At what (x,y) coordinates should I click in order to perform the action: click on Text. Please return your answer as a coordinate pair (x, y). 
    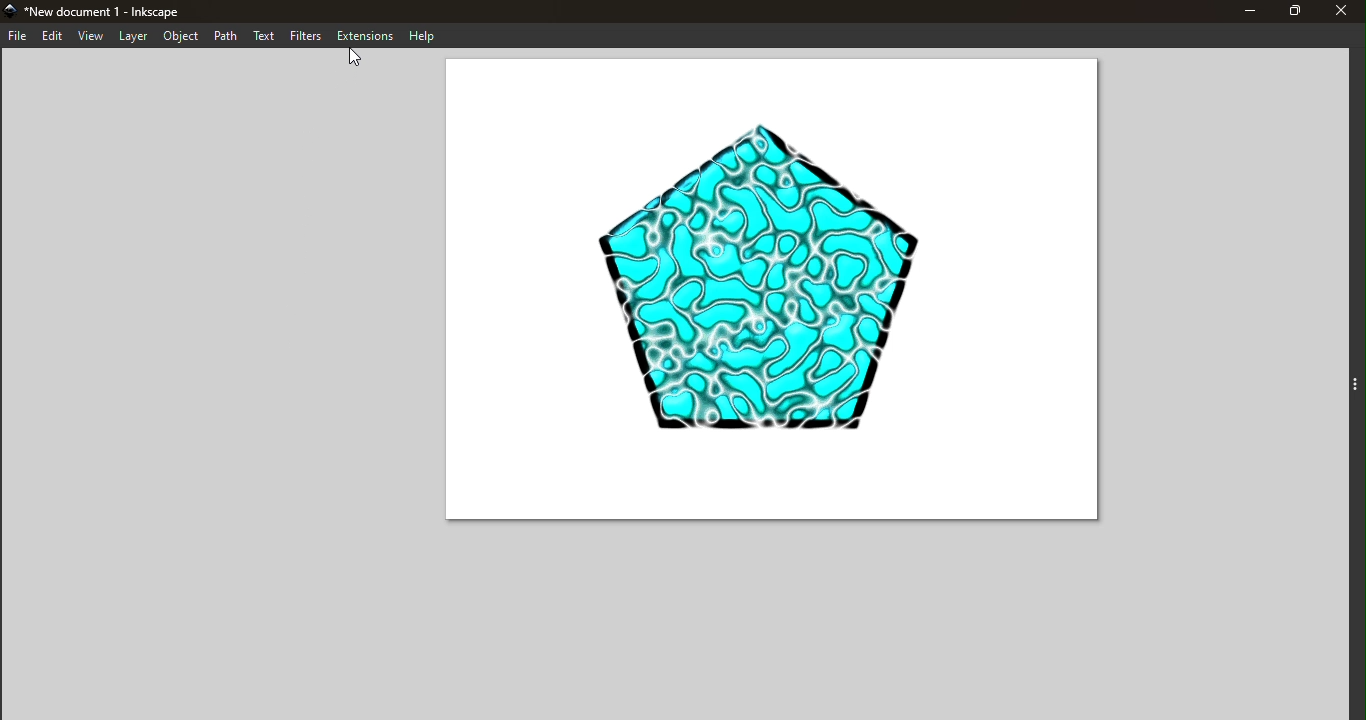
    Looking at the image, I should click on (266, 38).